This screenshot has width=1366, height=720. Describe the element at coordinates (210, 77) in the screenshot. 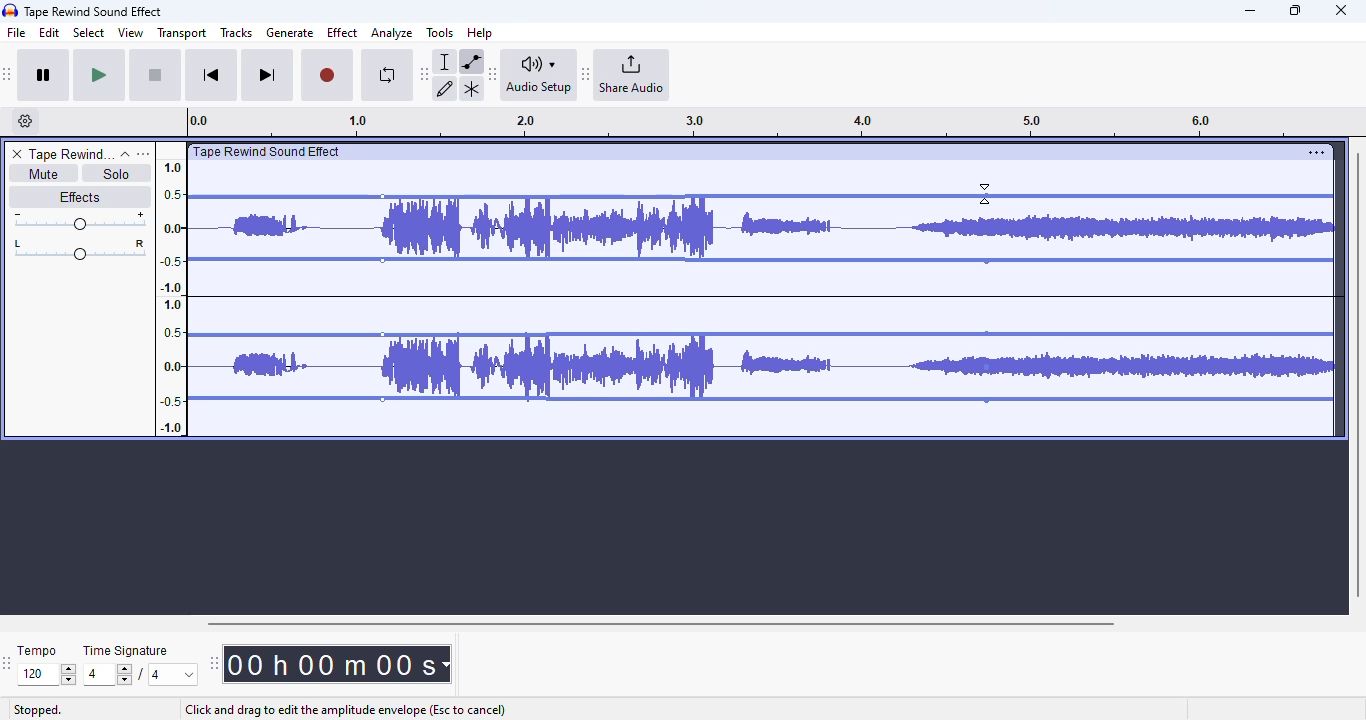

I see `skip to start` at that location.